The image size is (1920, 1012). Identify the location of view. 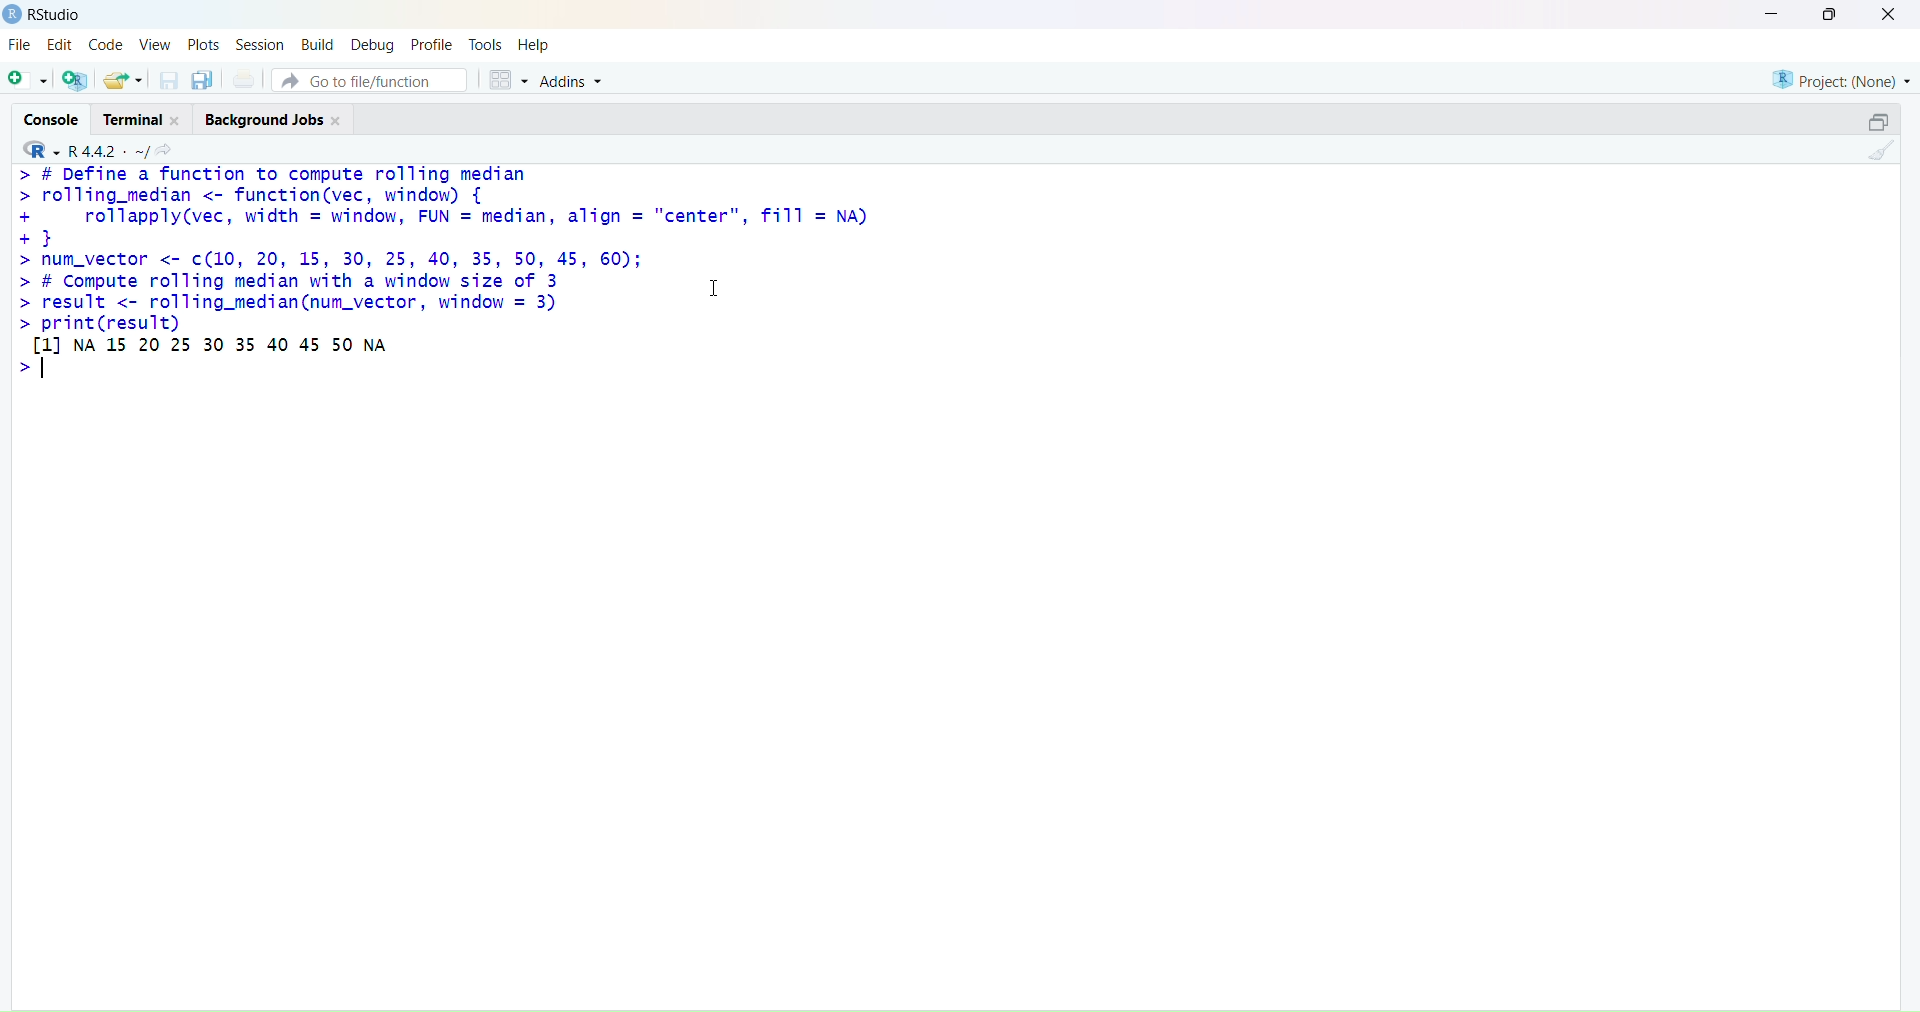
(155, 46).